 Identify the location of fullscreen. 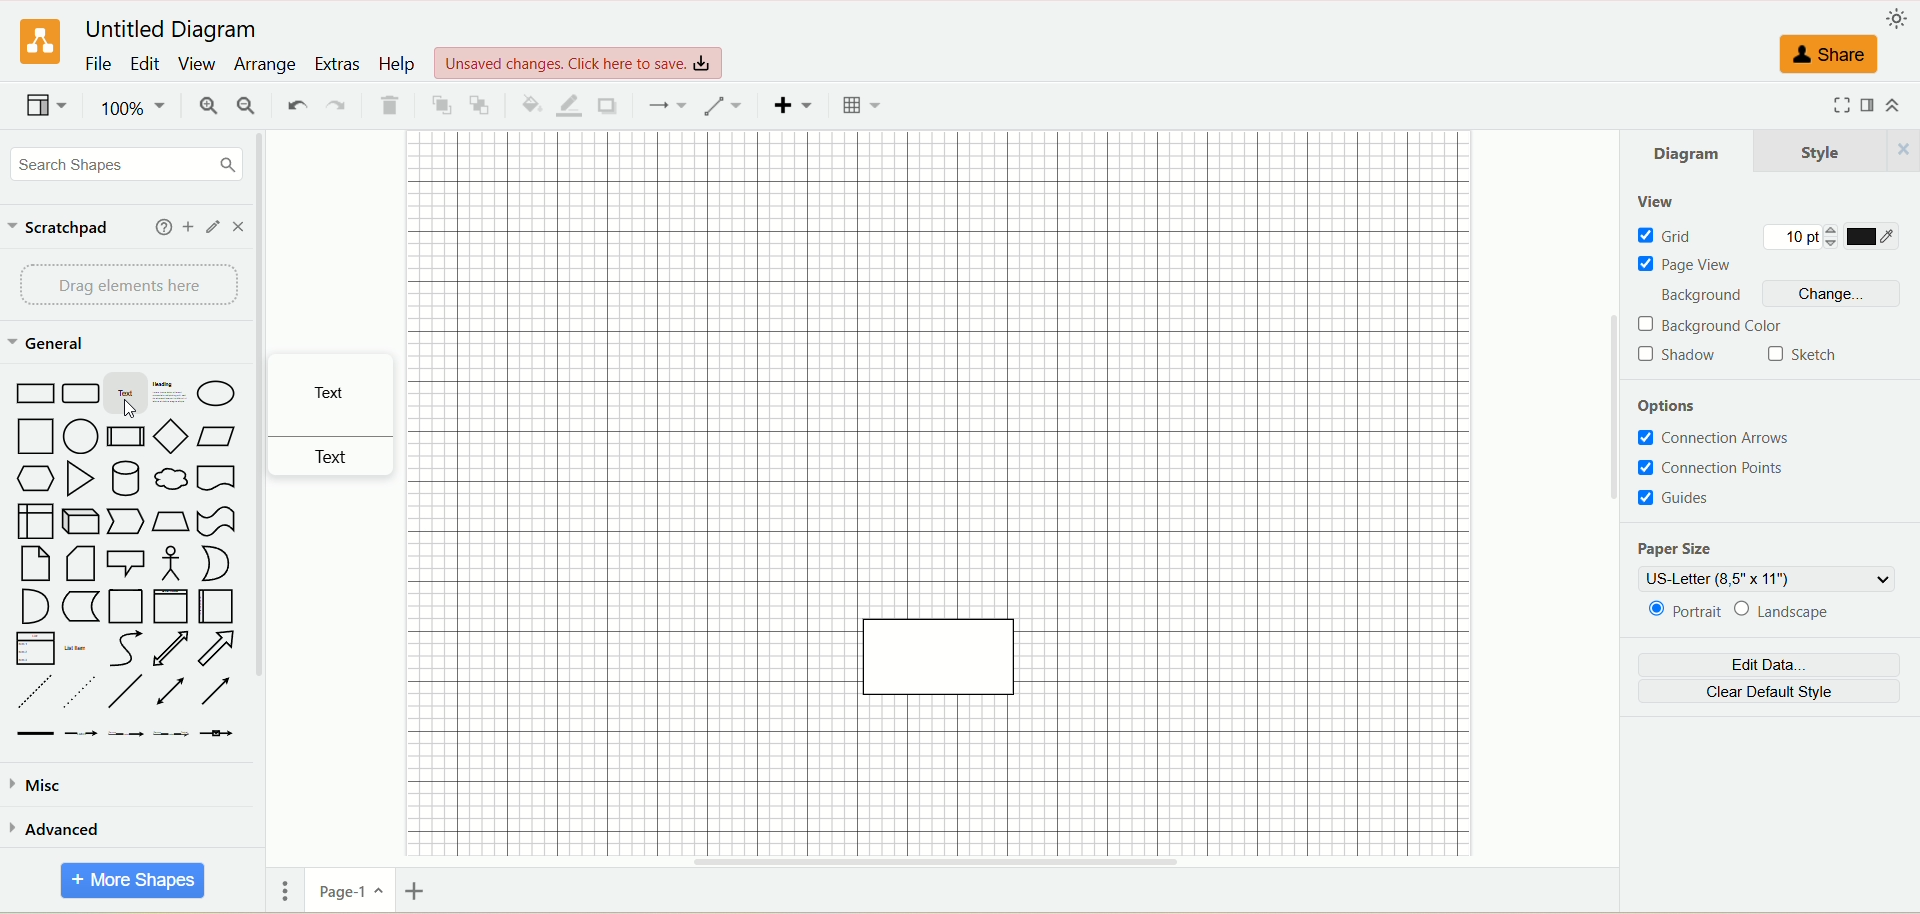
(1823, 106).